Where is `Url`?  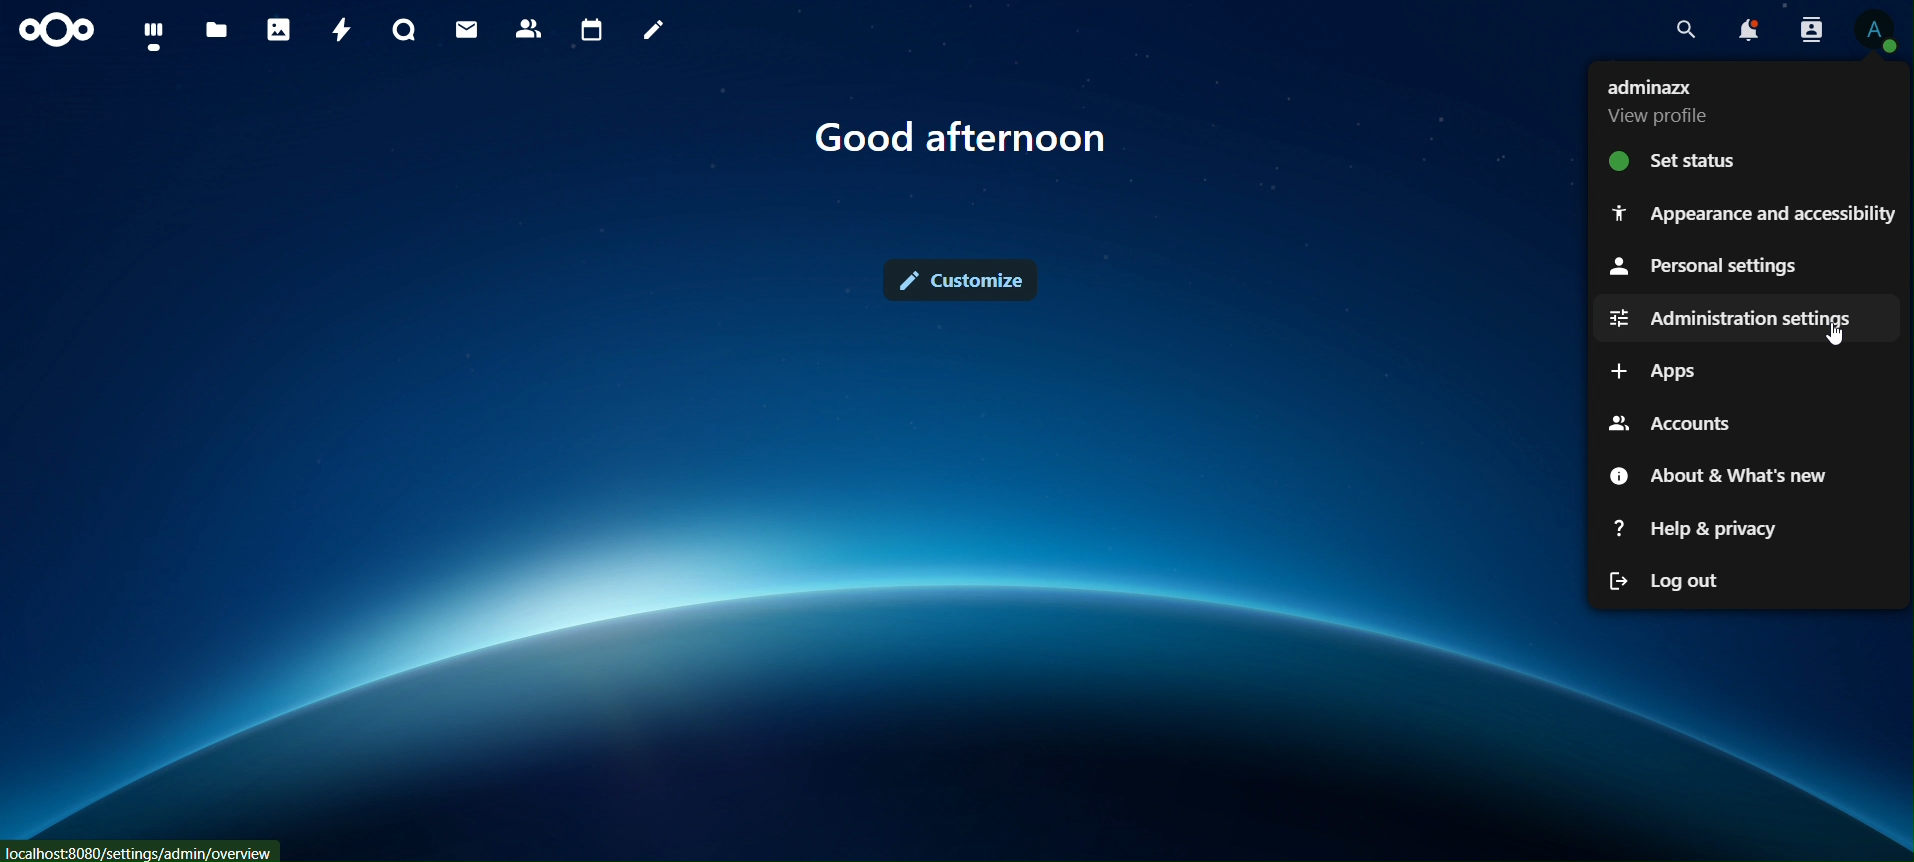
Url is located at coordinates (142, 850).